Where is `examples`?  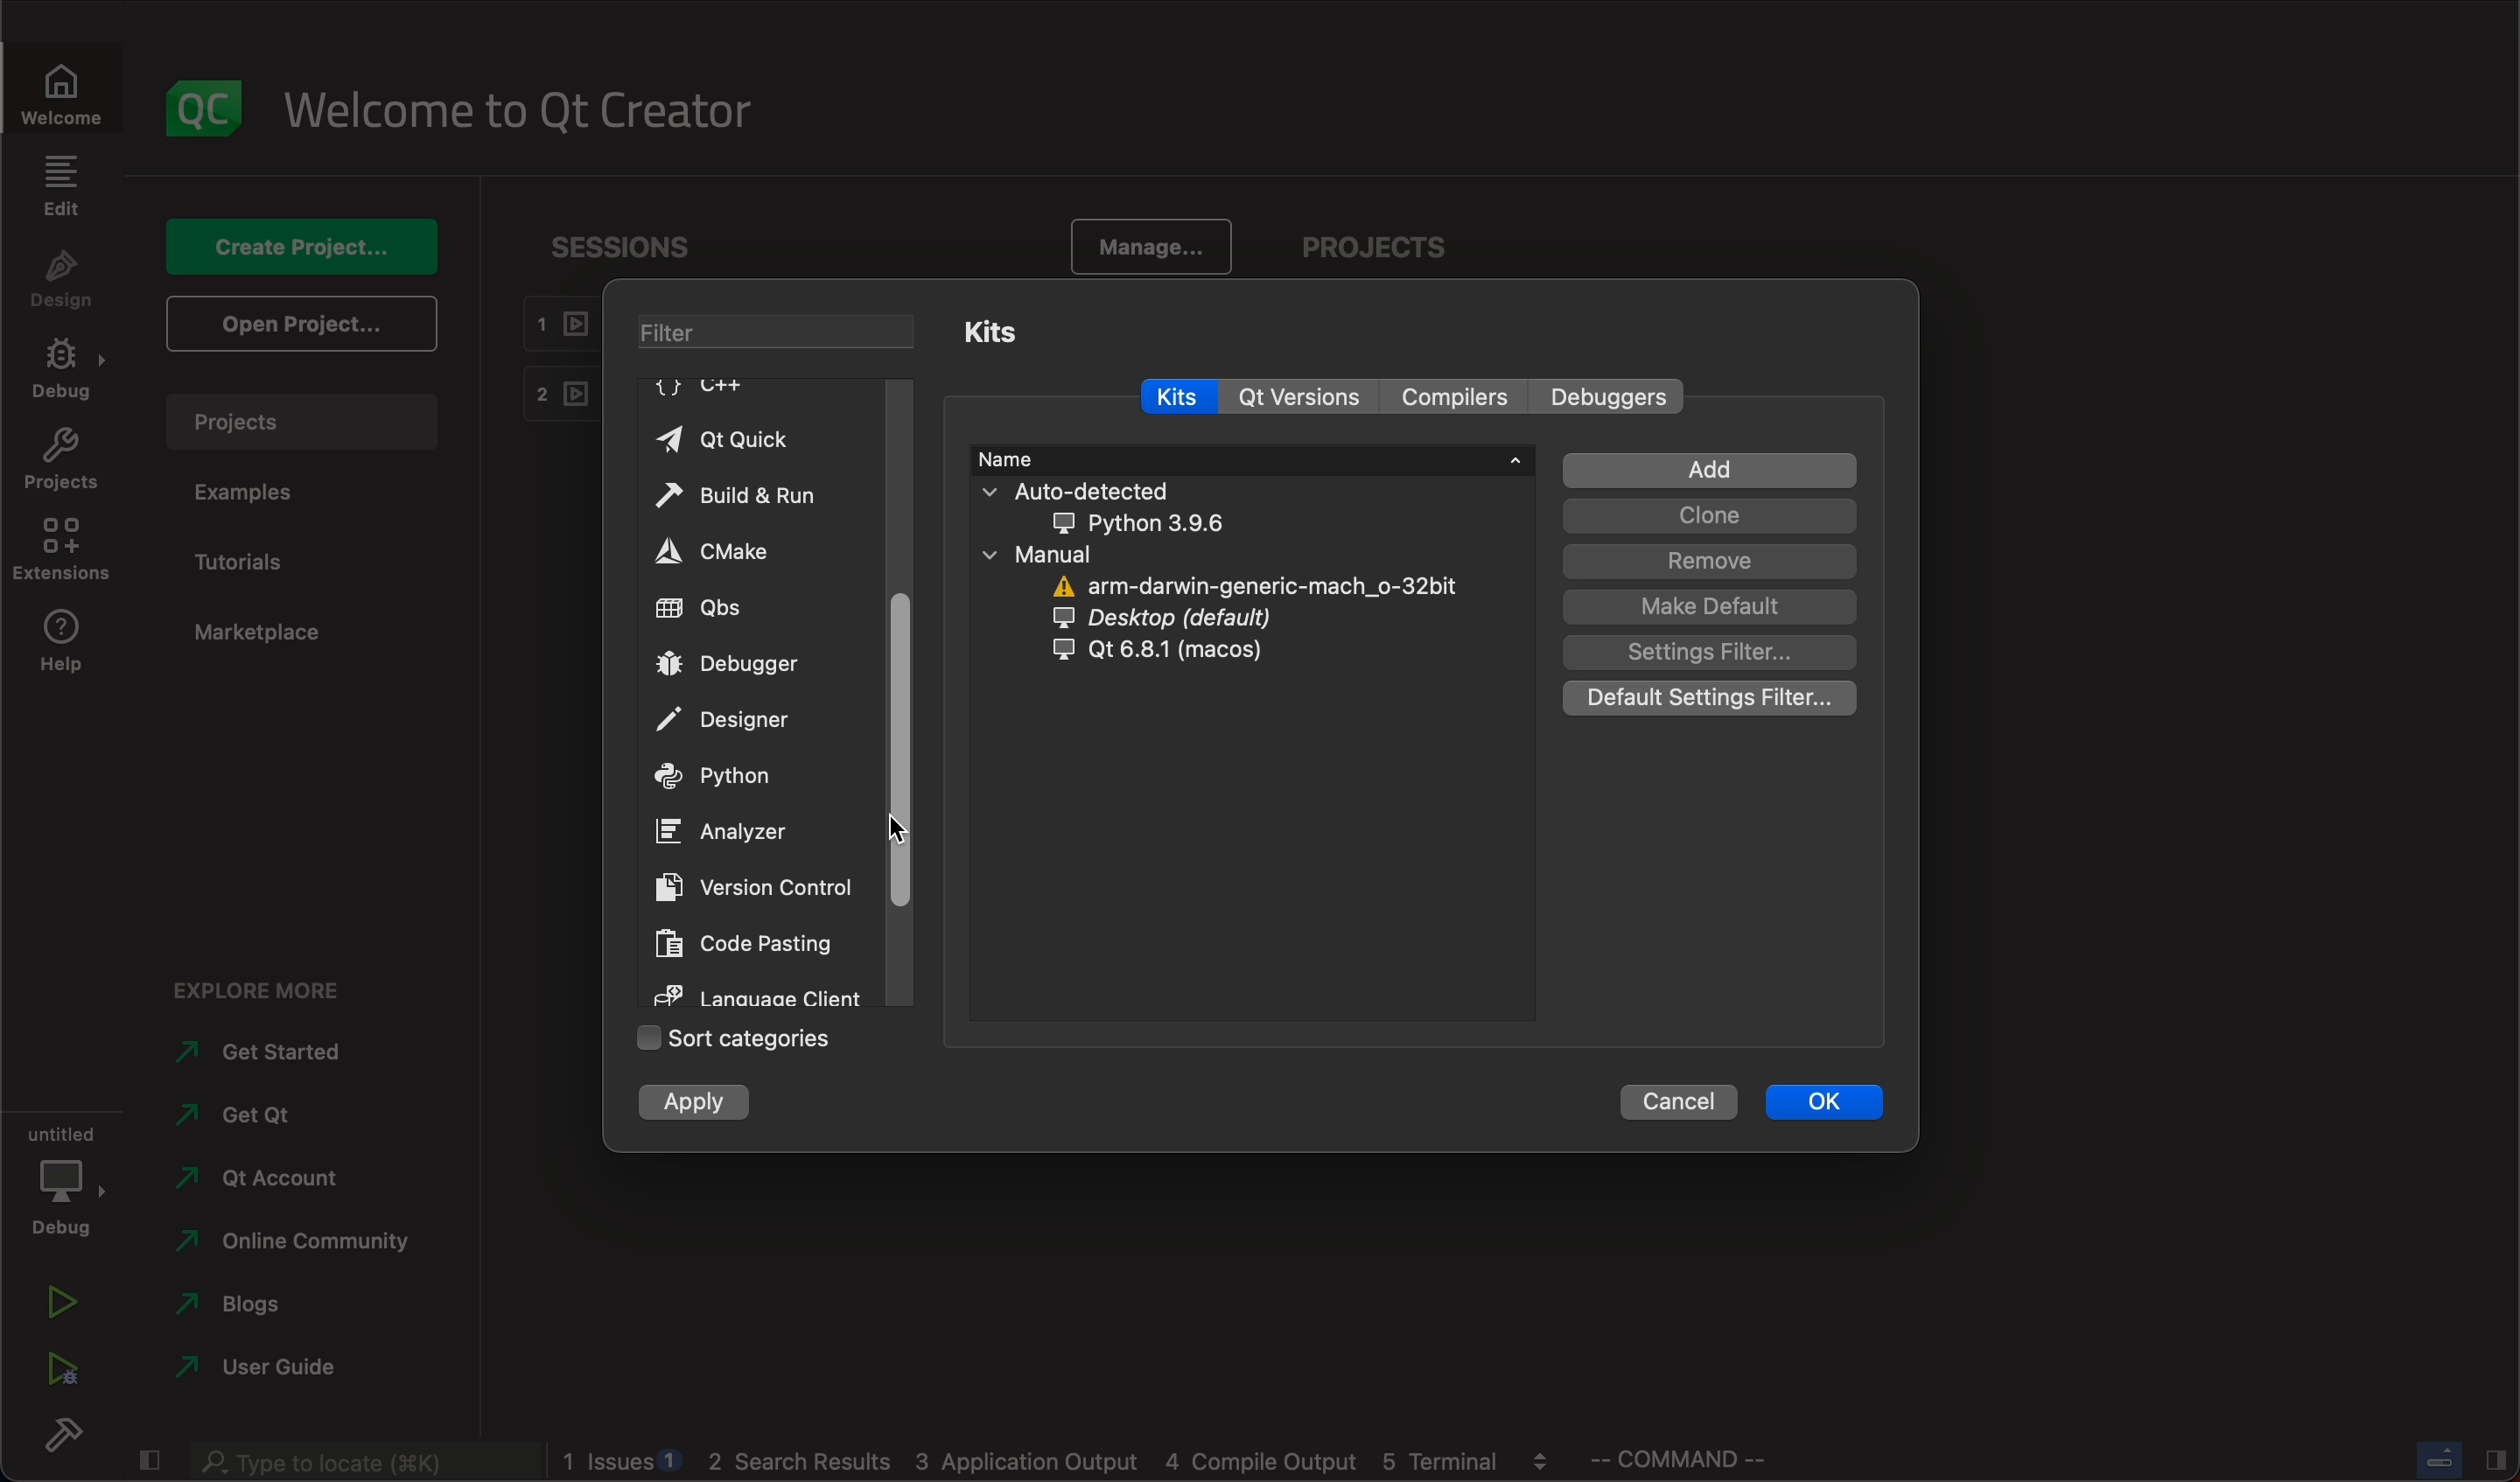
examples is located at coordinates (250, 497).